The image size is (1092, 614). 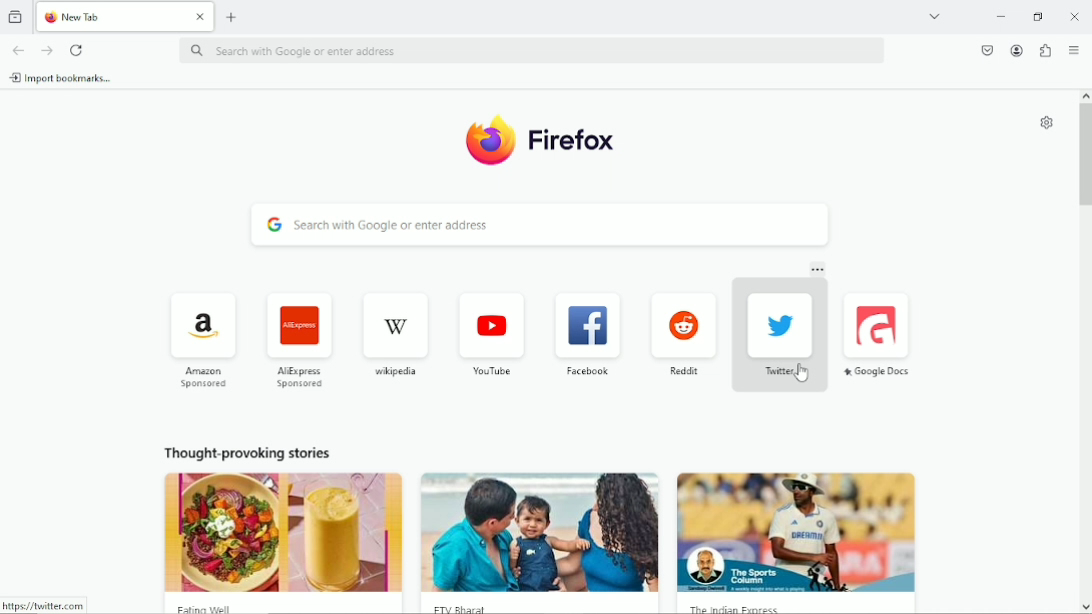 I want to click on Amazon, so click(x=200, y=338).